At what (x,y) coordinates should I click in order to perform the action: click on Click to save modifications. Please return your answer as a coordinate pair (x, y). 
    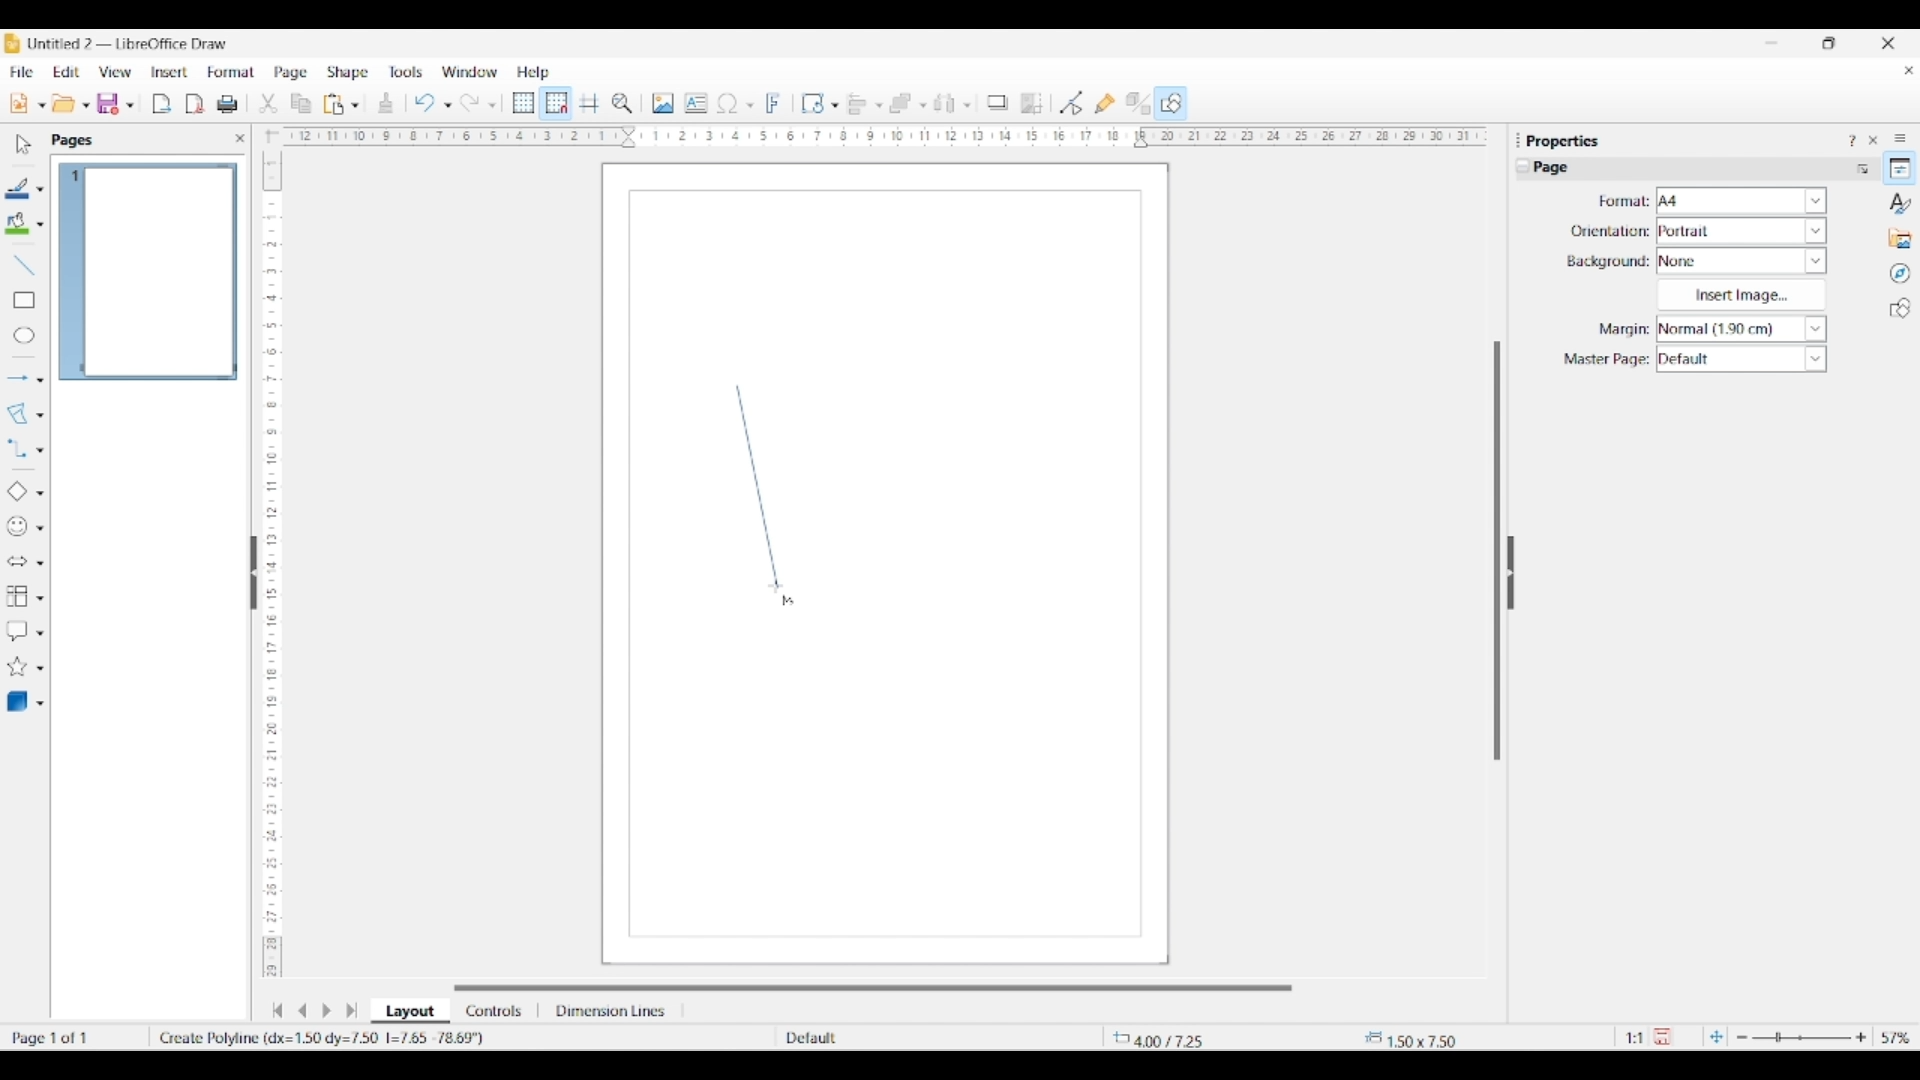
    Looking at the image, I should click on (1662, 1036).